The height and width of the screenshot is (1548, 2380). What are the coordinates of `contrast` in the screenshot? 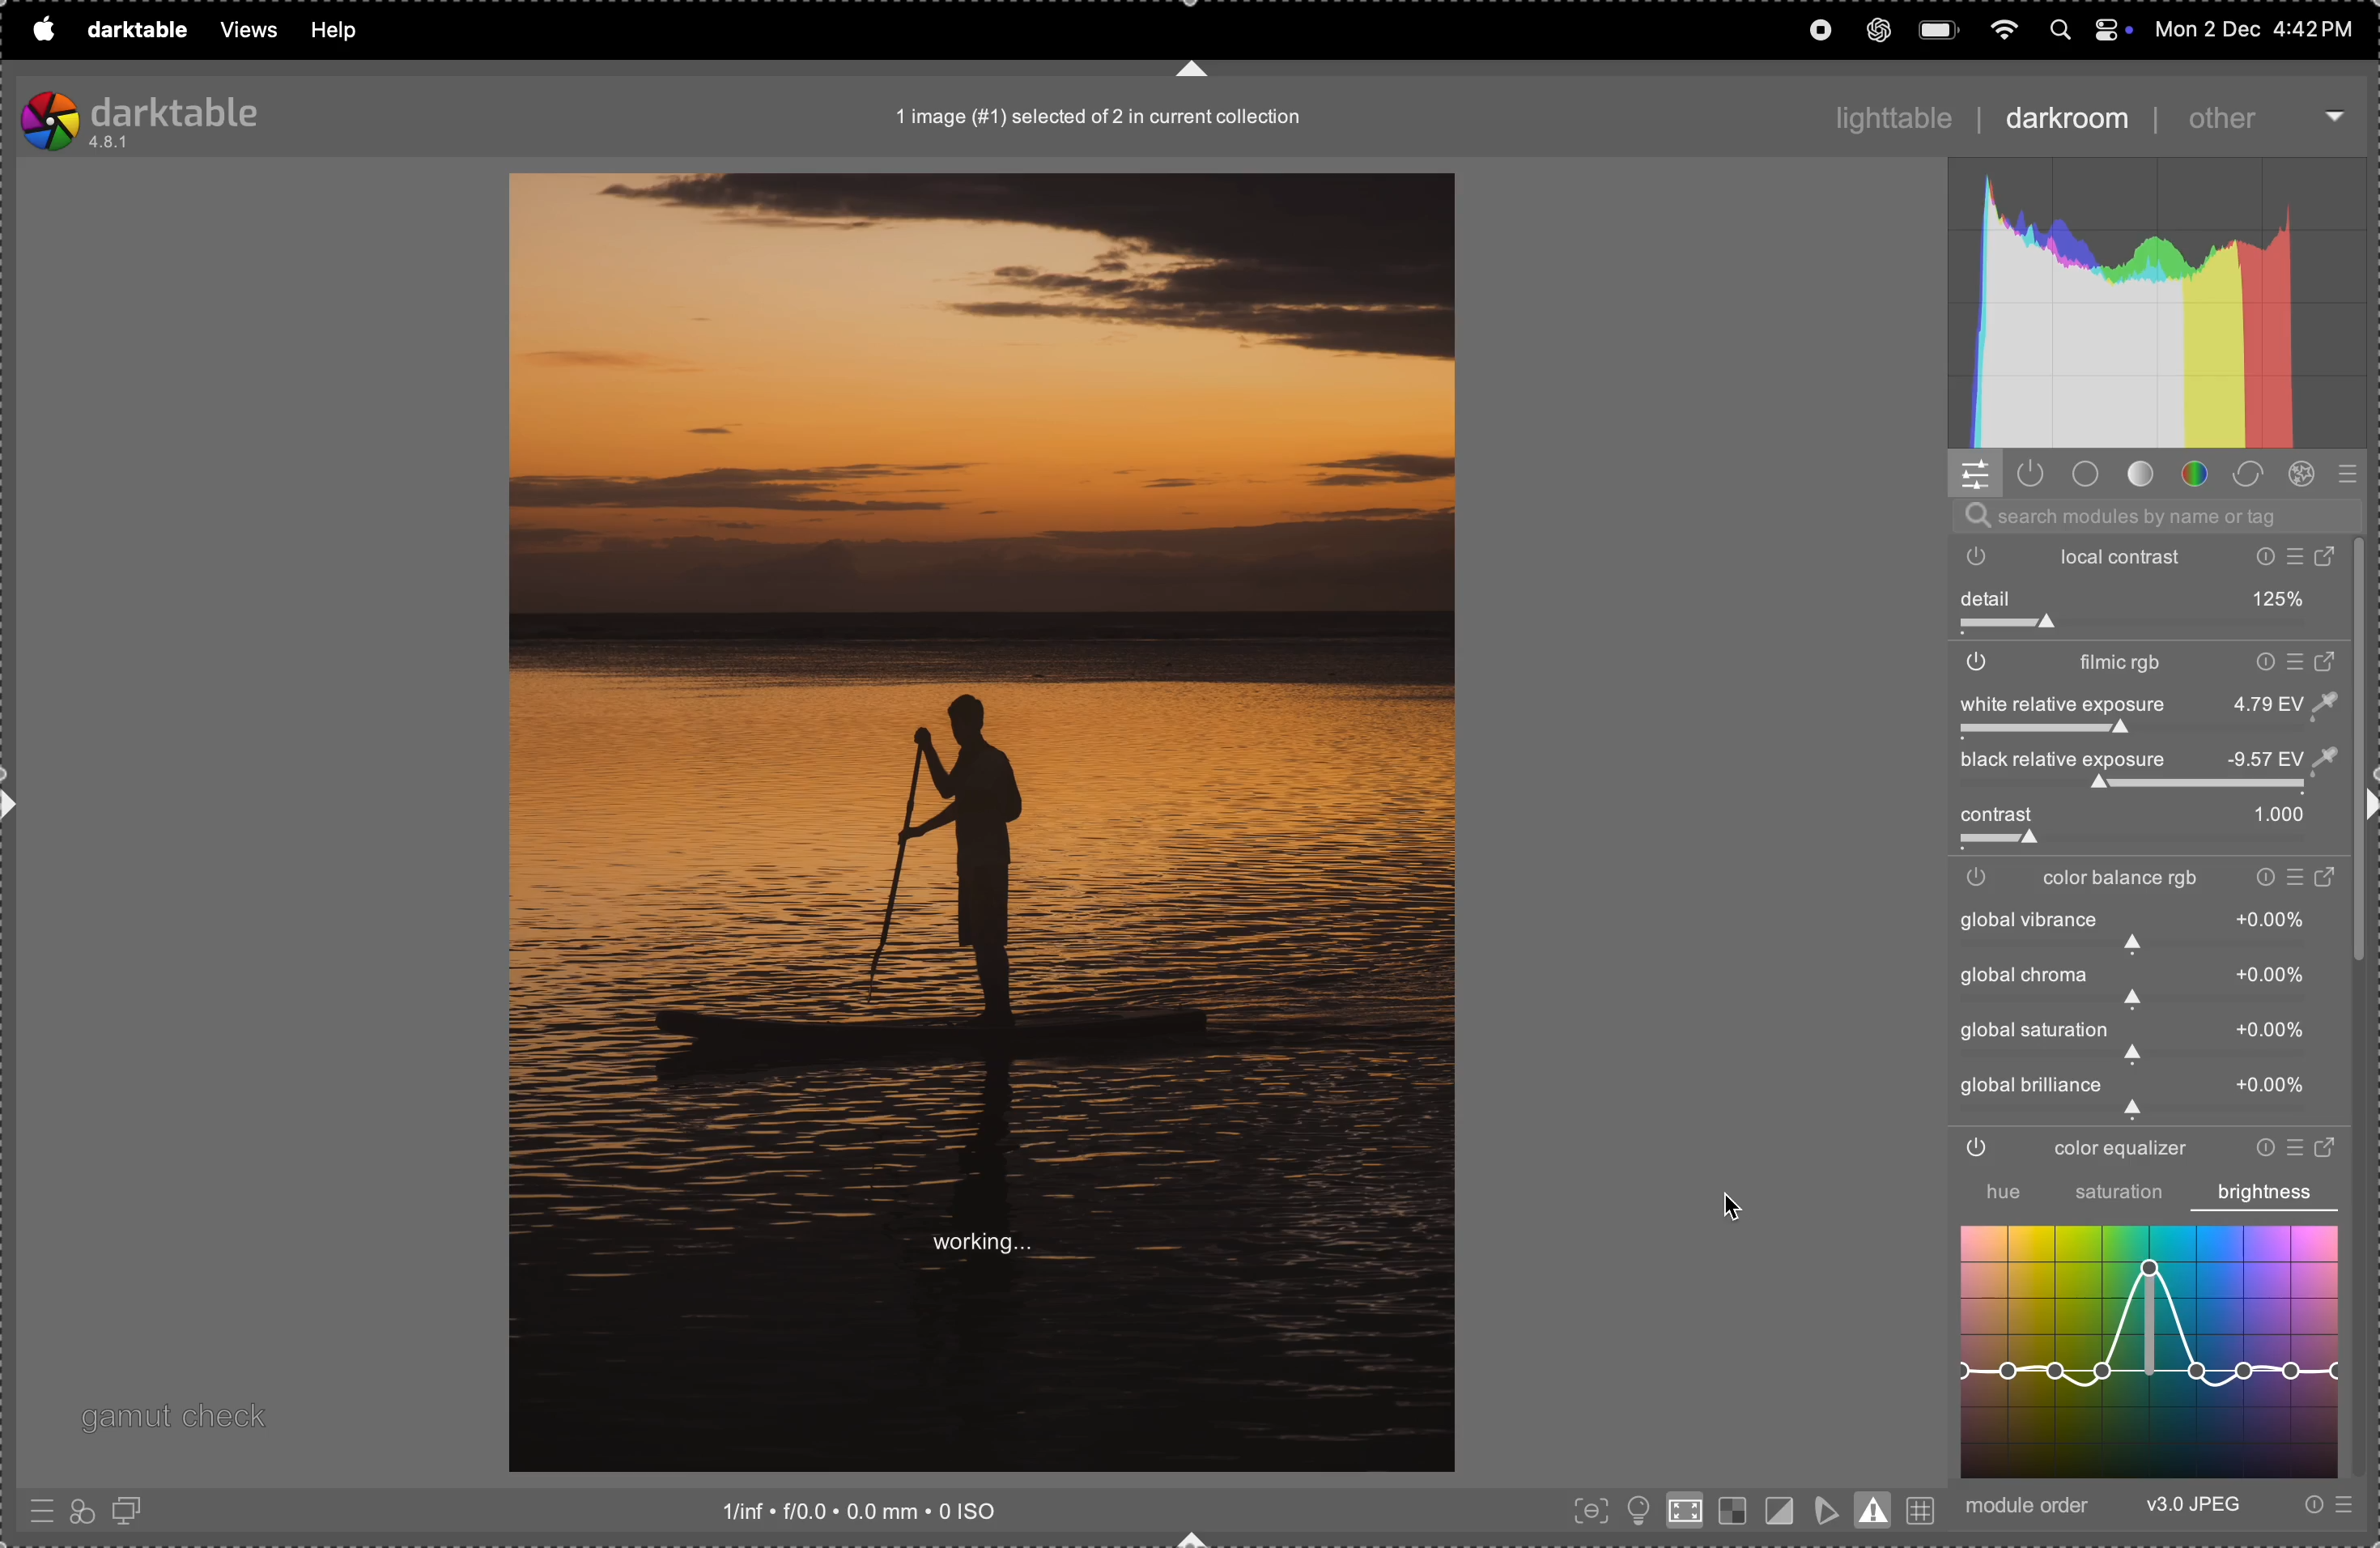 It's located at (2140, 816).